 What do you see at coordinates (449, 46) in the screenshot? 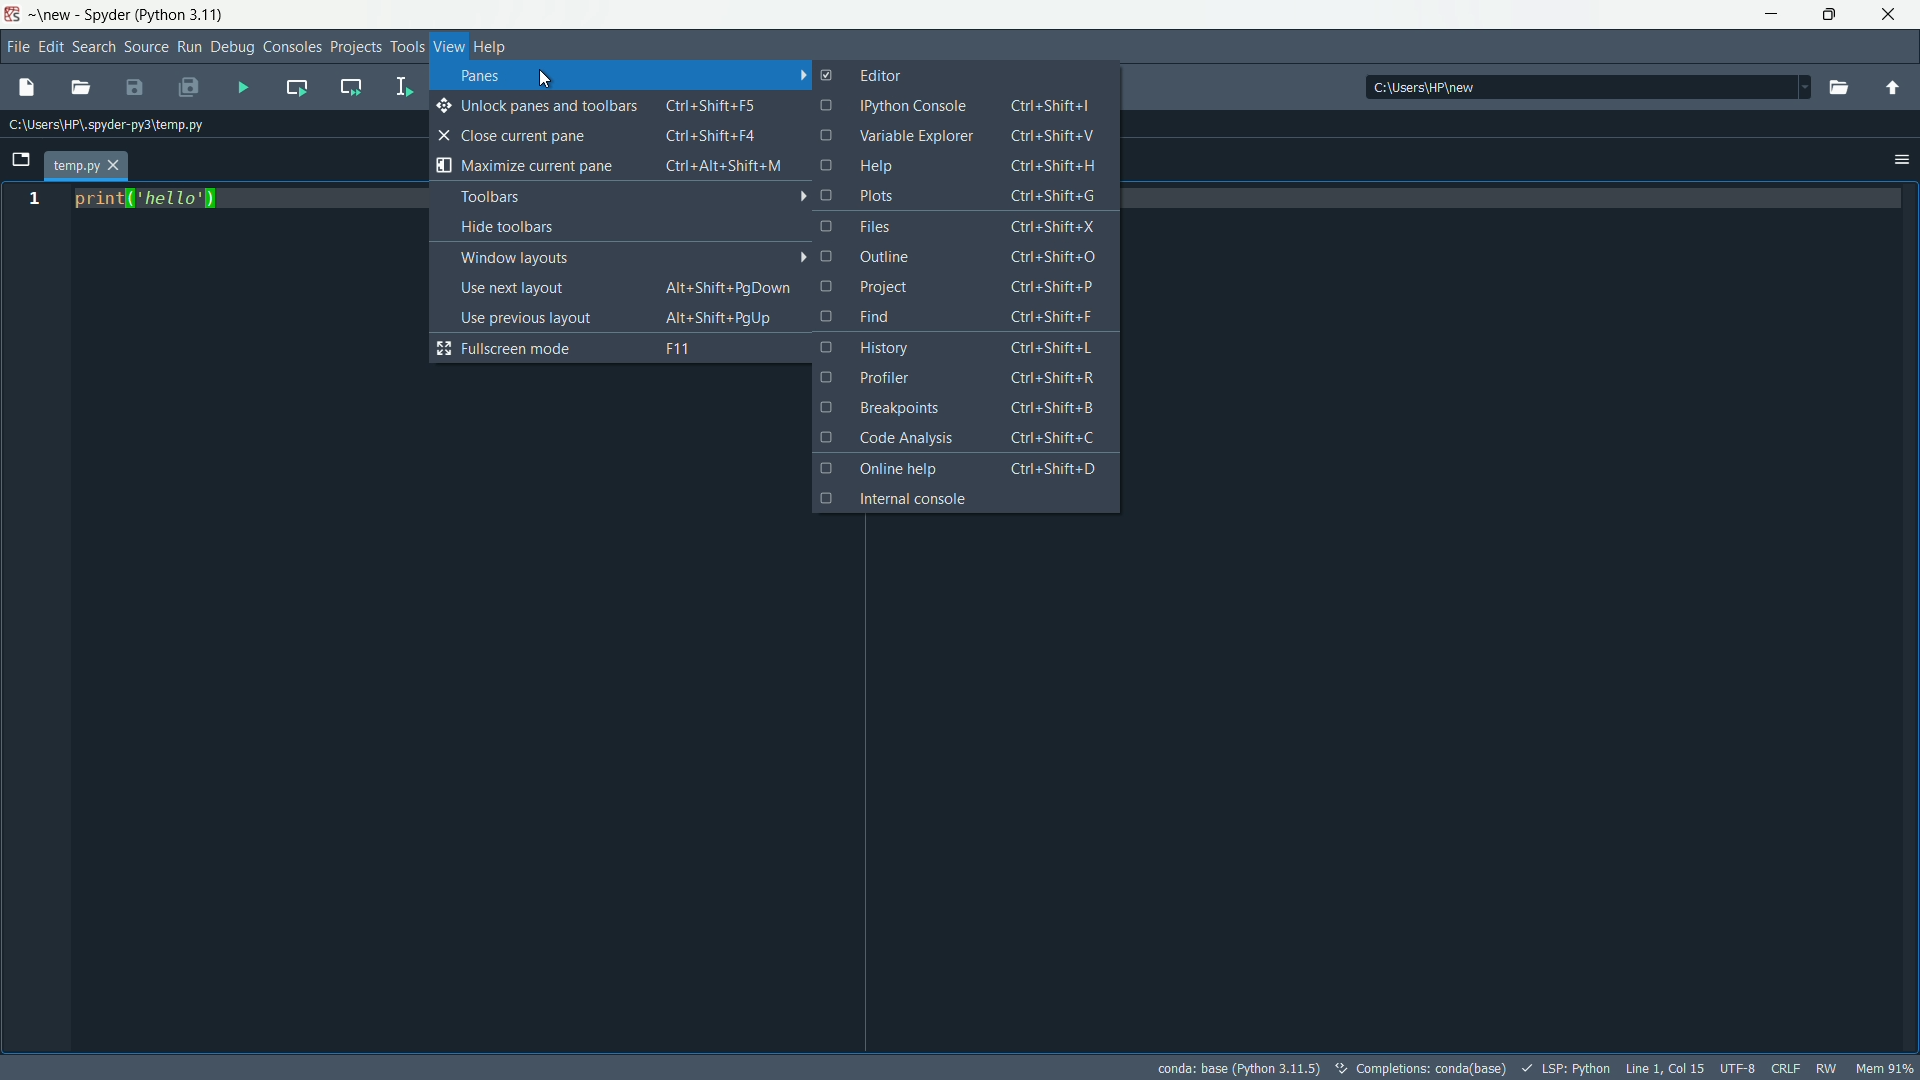
I see `view menu` at bounding box center [449, 46].